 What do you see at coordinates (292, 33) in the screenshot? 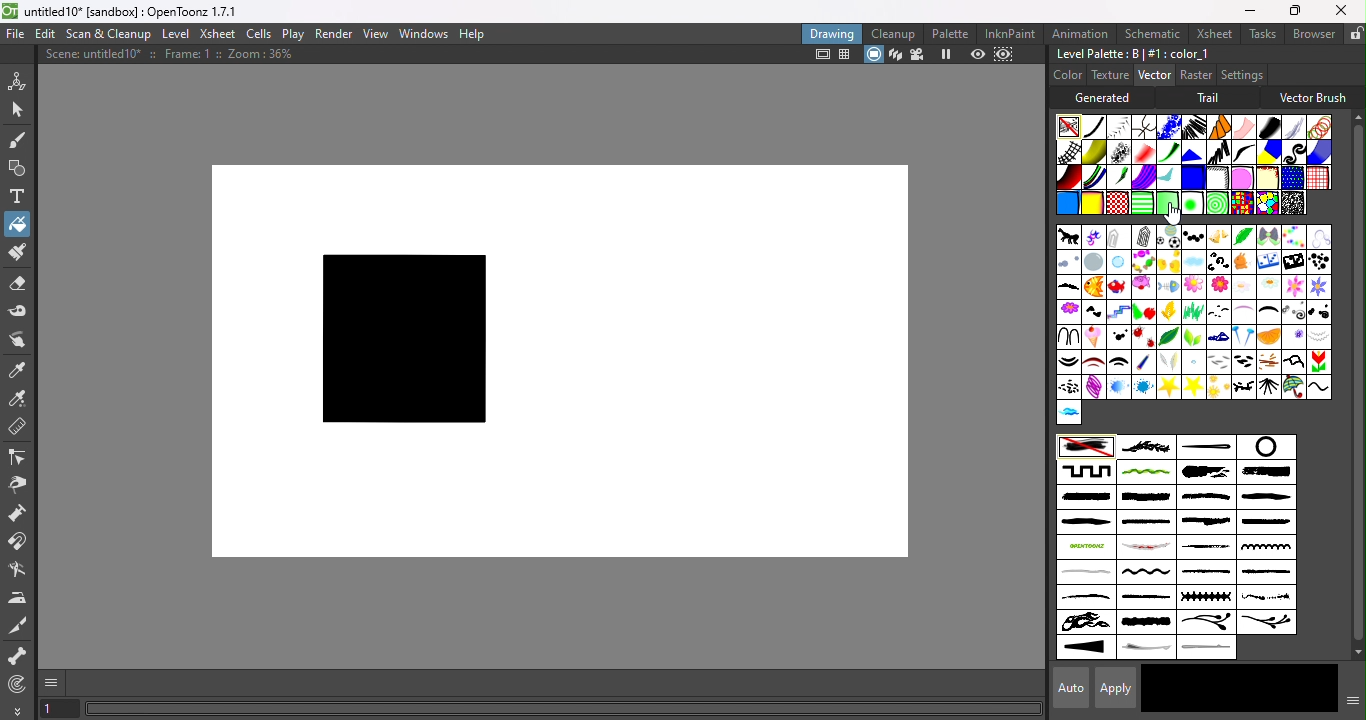
I see `Play` at bounding box center [292, 33].